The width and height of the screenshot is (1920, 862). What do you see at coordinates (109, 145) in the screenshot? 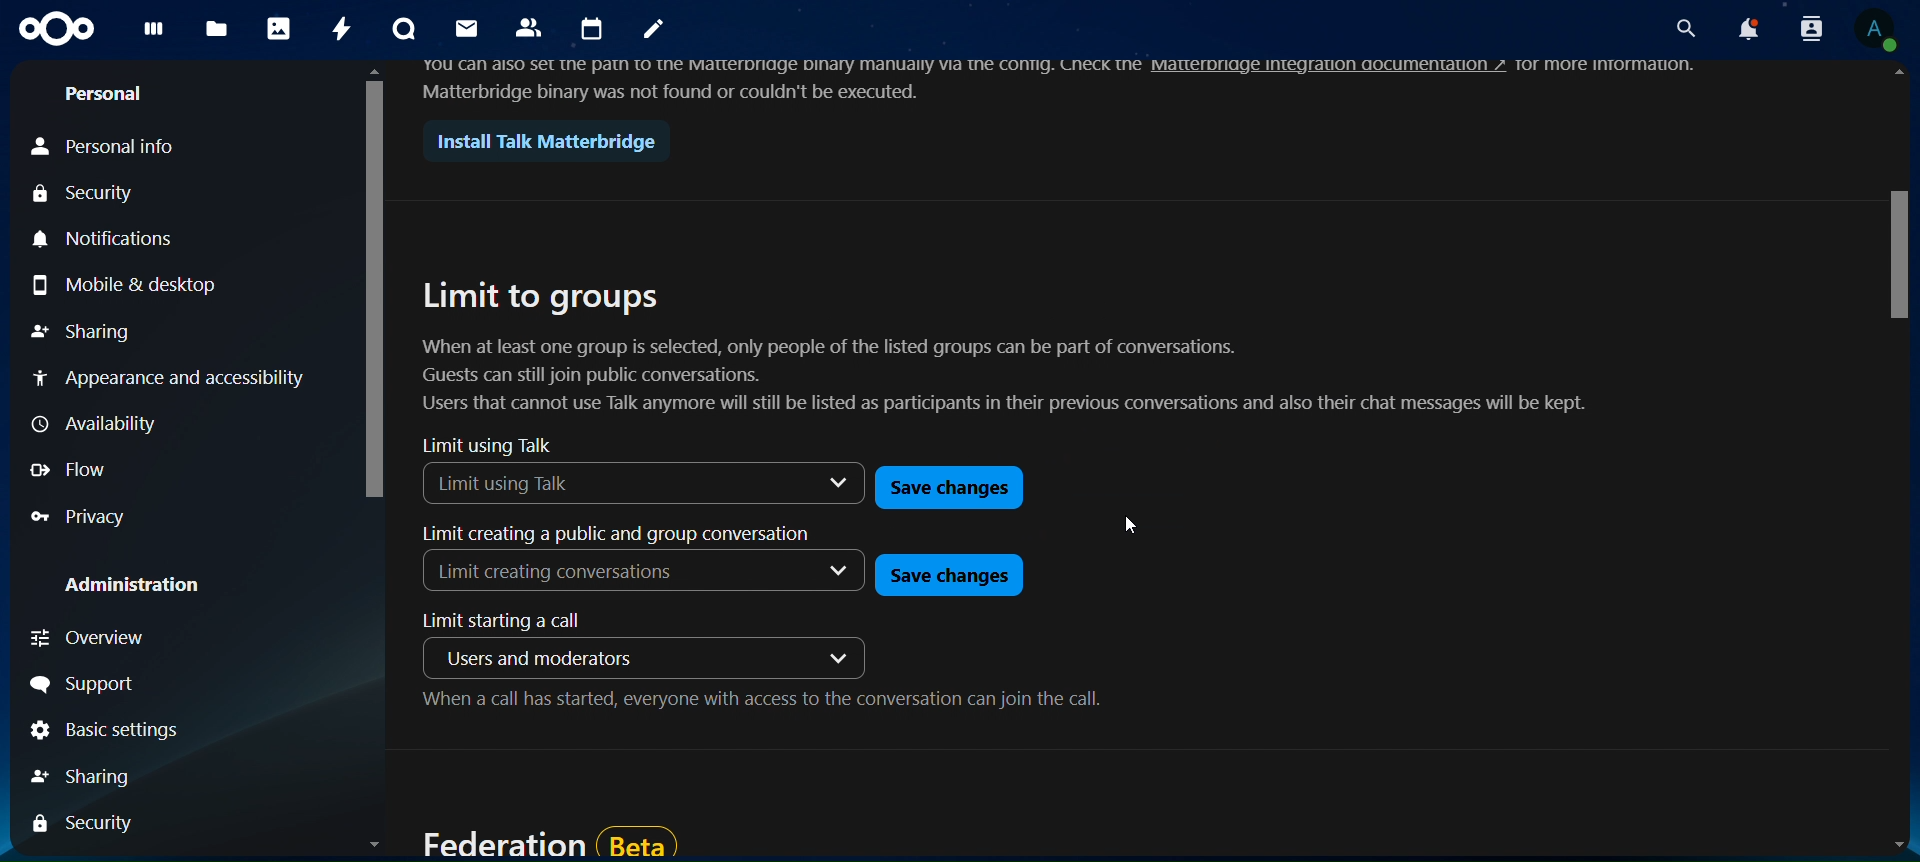
I see `personal info` at bounding box center [109, 145].